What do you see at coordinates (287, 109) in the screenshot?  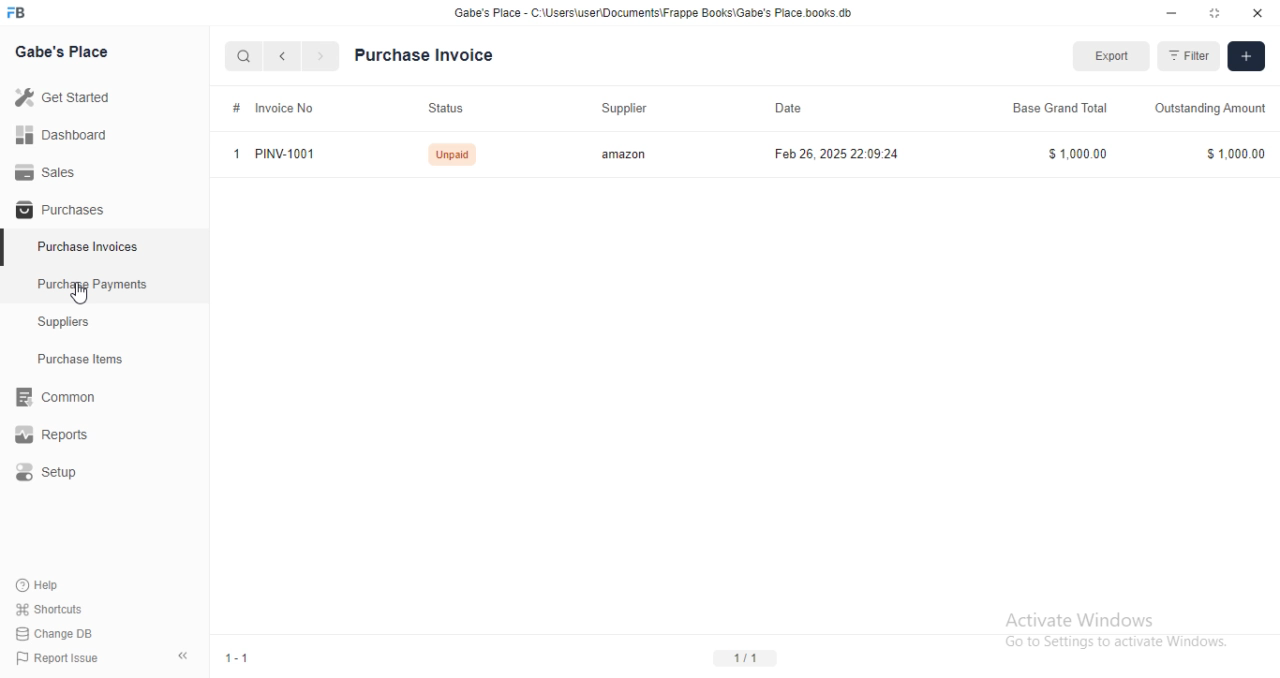 I see `Invoice No` at bounding box center [287, 109].